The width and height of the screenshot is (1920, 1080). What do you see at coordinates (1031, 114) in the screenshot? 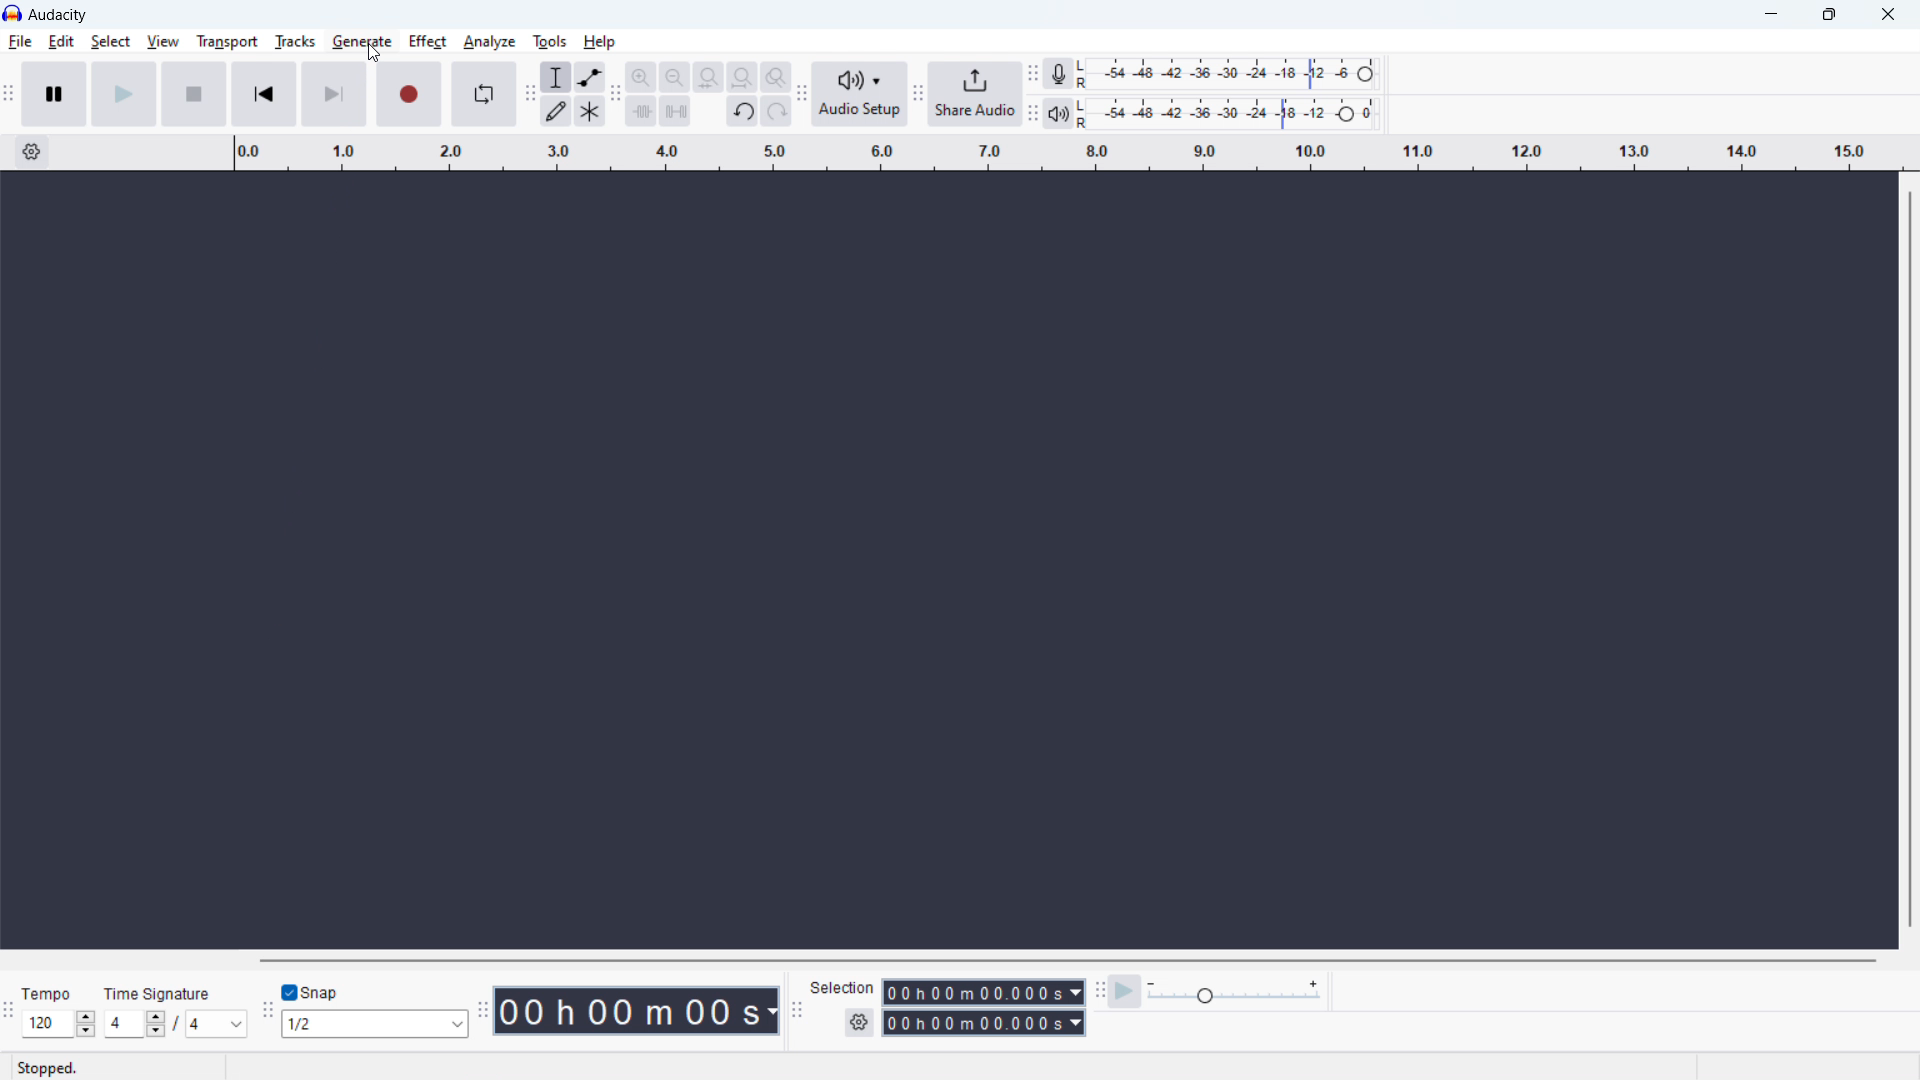
I see `playback meter toolbar` at bounding box center [1031, 114].